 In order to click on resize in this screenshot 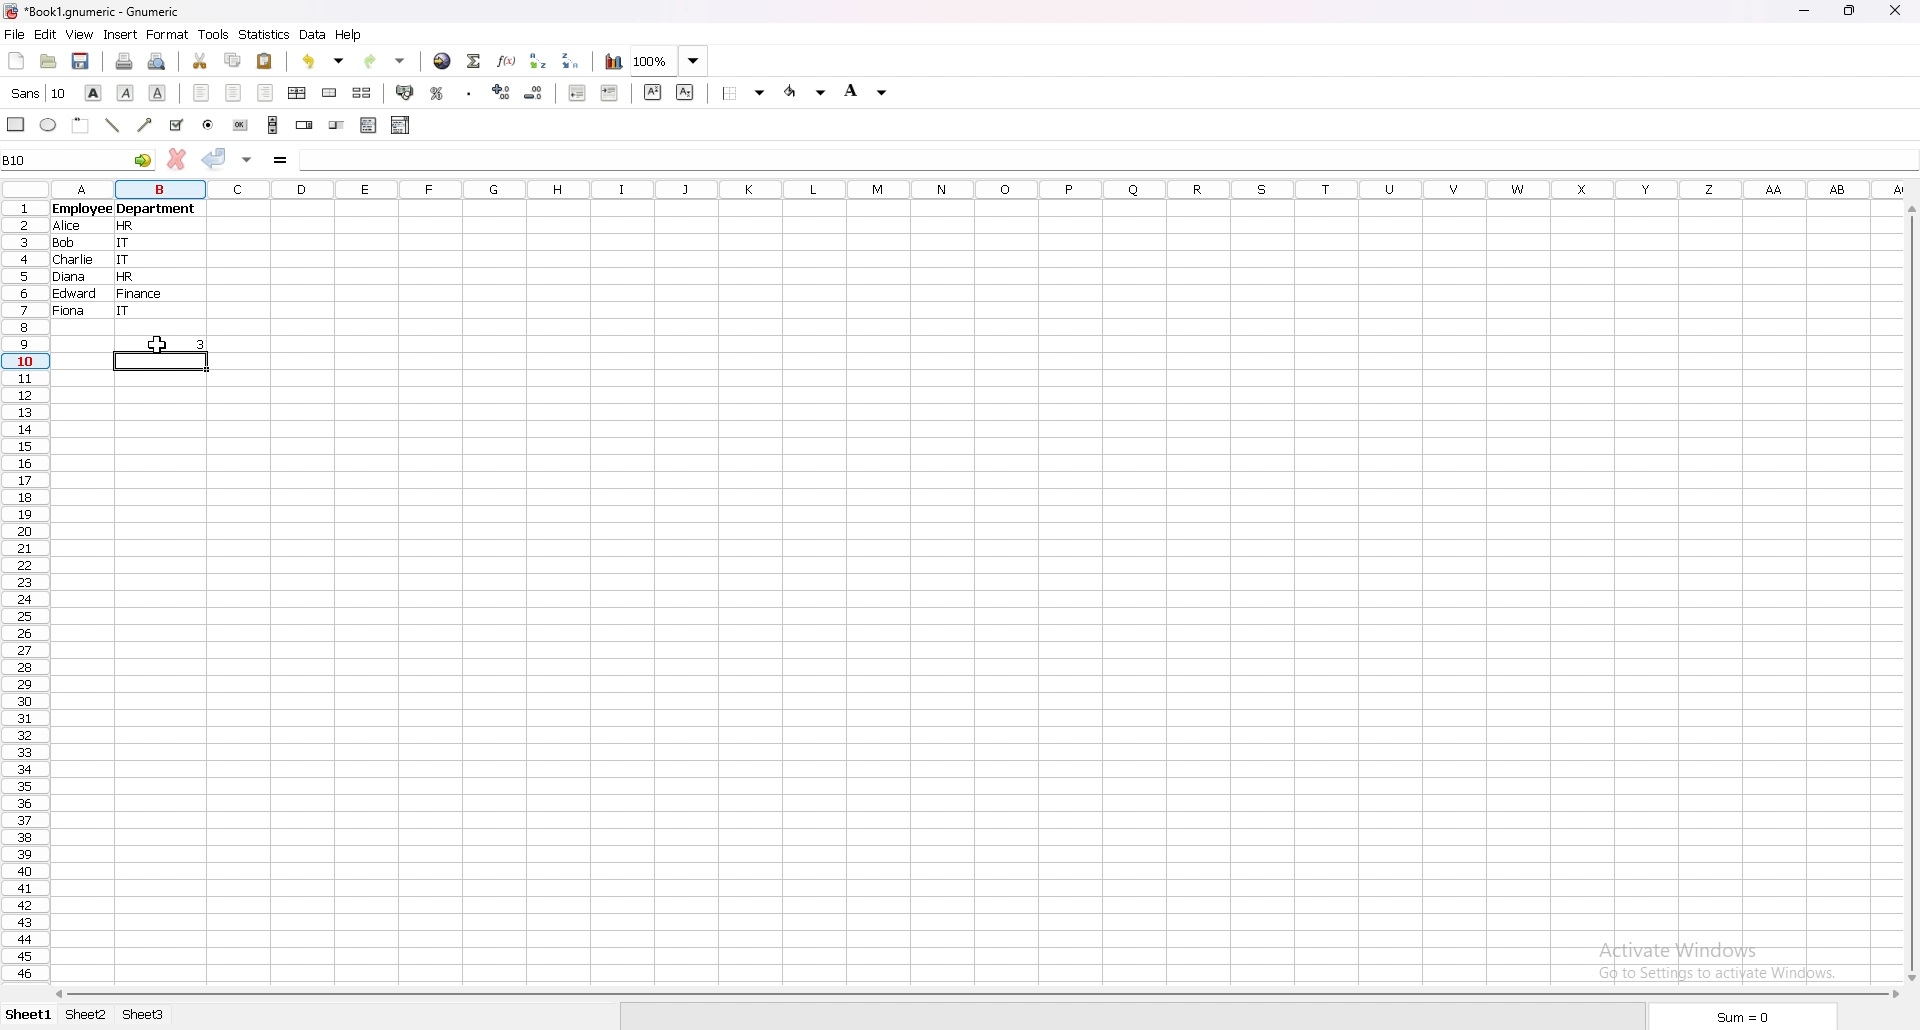, I will do `click(1851, 10)`.